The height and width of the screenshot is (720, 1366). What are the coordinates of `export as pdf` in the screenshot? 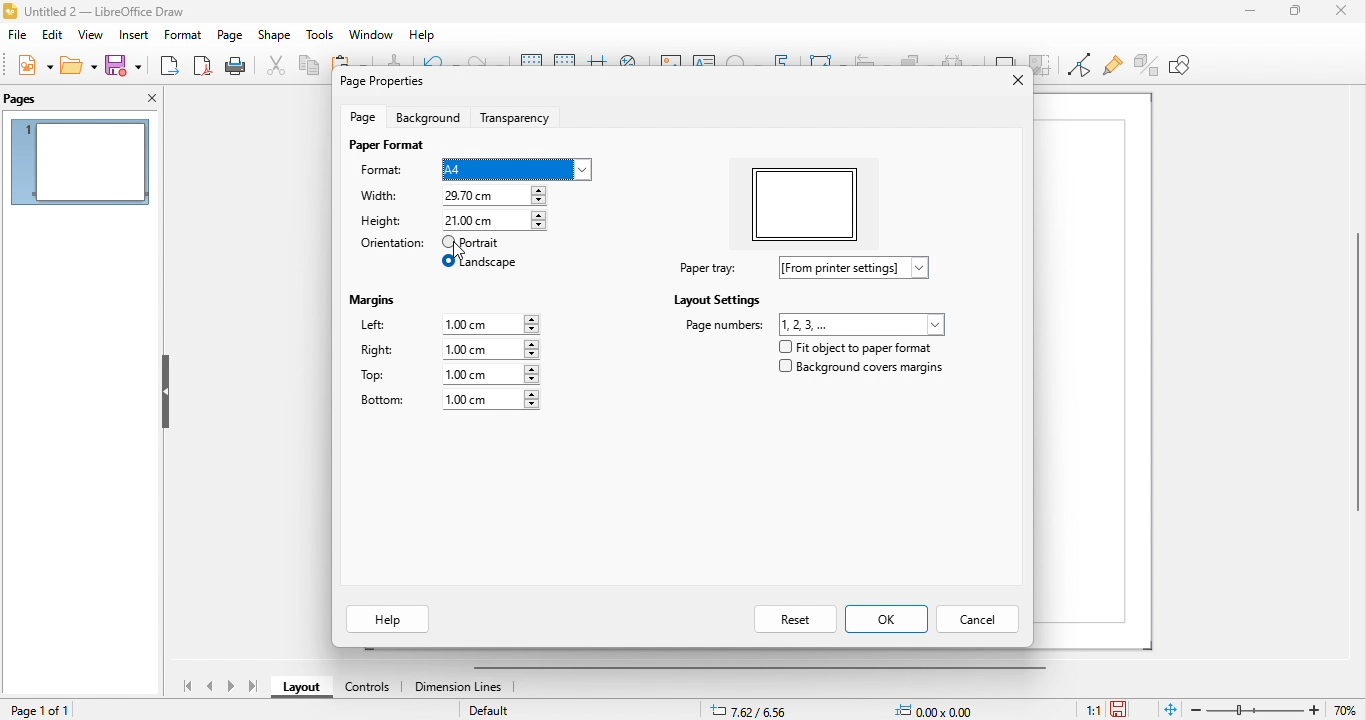 It's located at (204, 66).